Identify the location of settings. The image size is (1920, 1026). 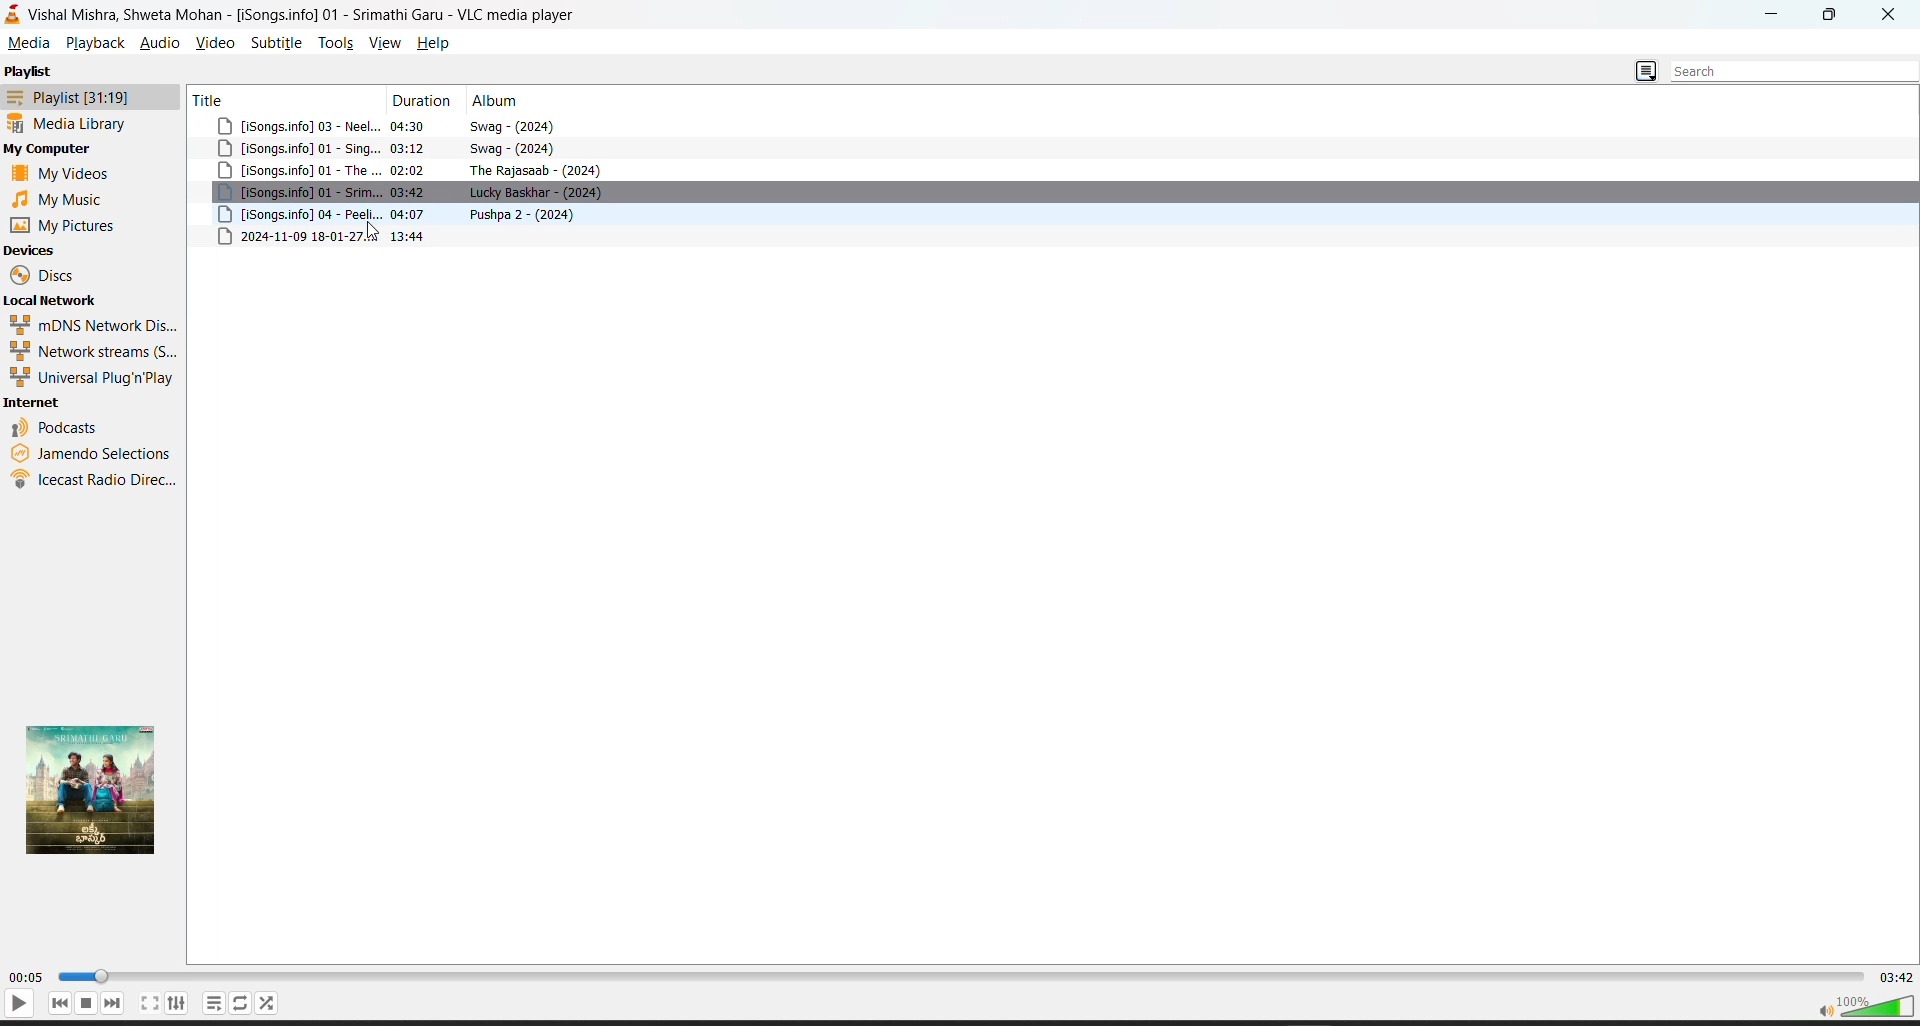
(176, 1003).